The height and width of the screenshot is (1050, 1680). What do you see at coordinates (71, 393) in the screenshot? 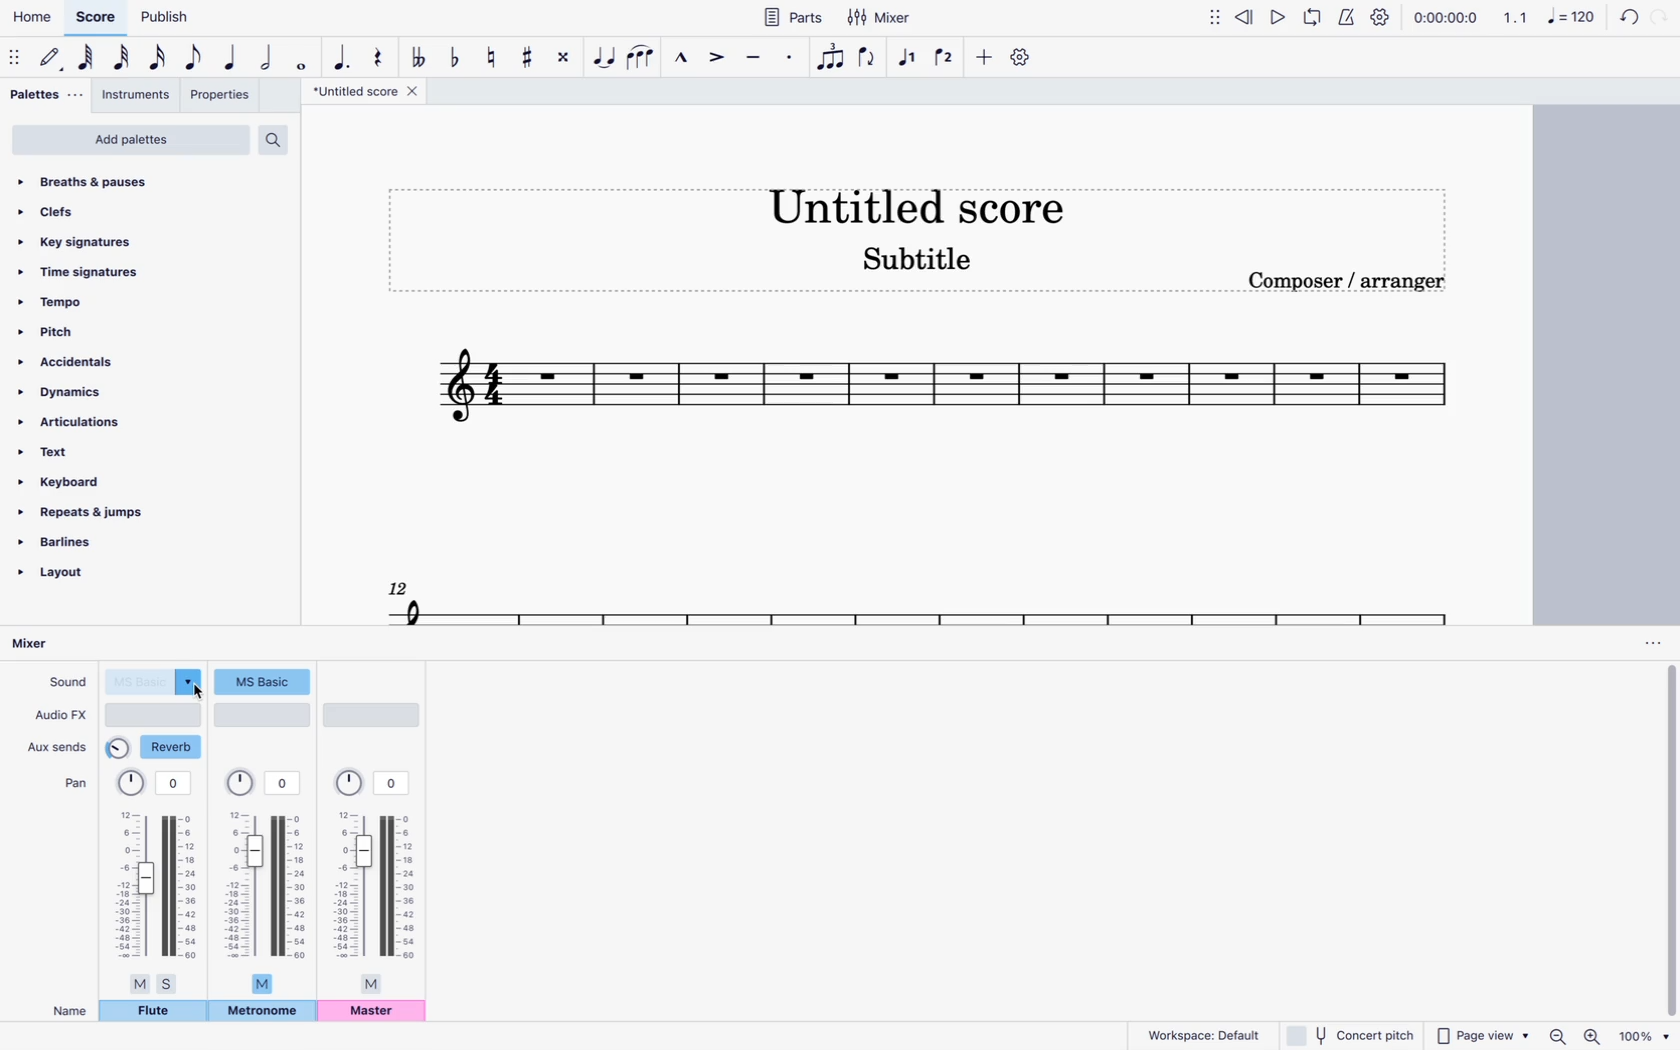
I see `dynamics` at bounding box center [71, 393].